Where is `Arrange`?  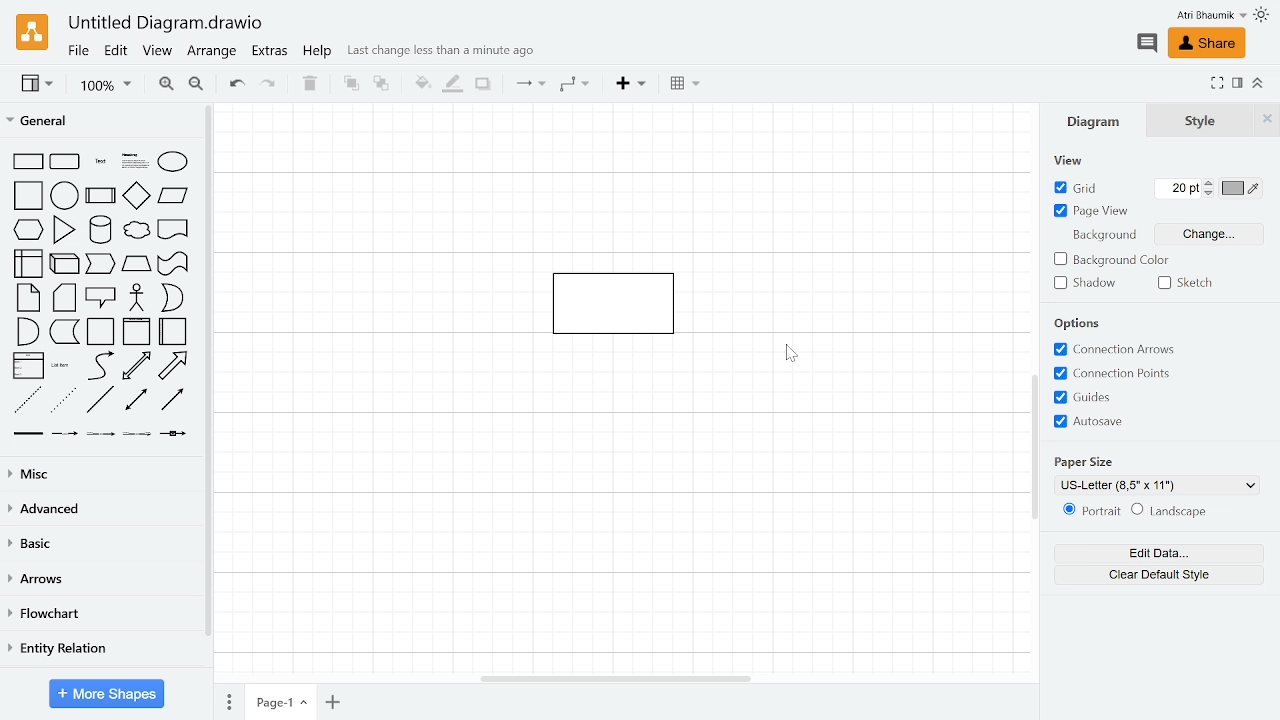
Arrange is located at coordinates (214, 52).